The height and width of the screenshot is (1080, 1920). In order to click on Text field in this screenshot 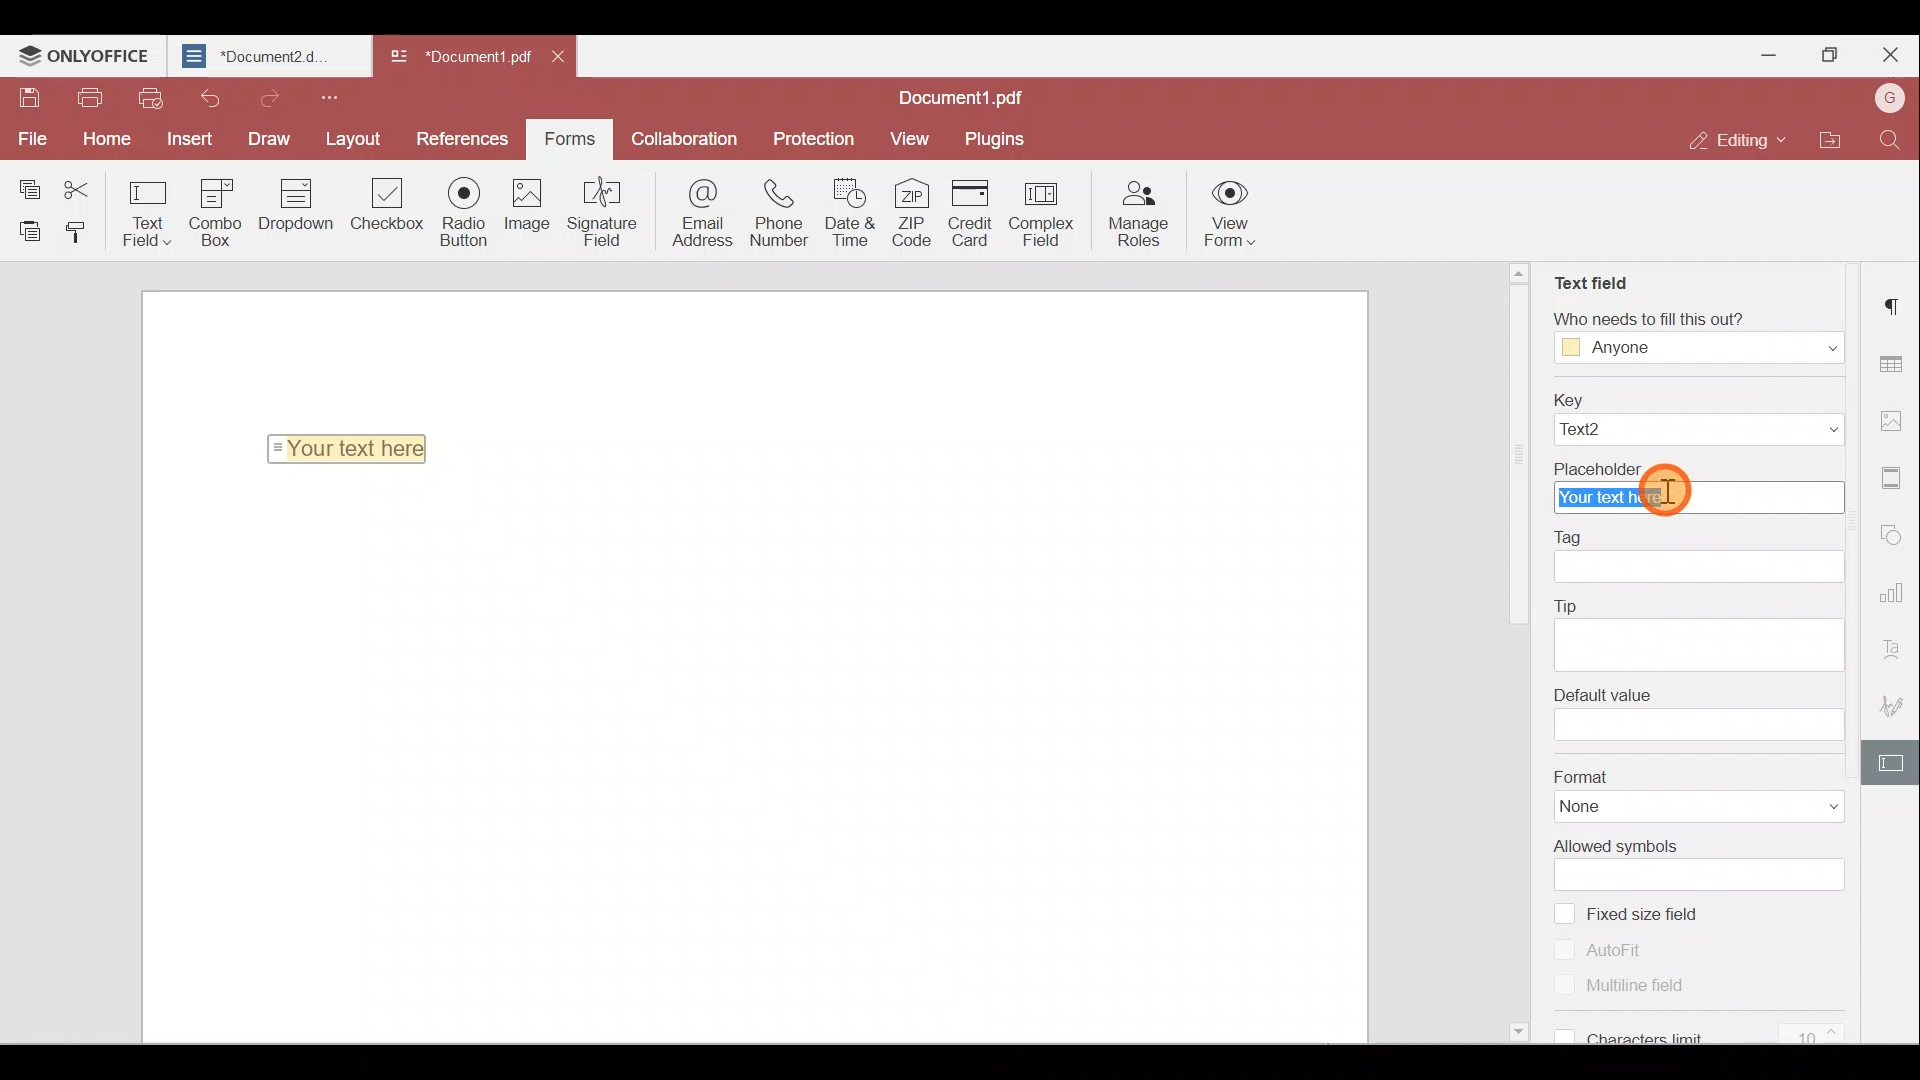, I will do `click(148, 212)`.